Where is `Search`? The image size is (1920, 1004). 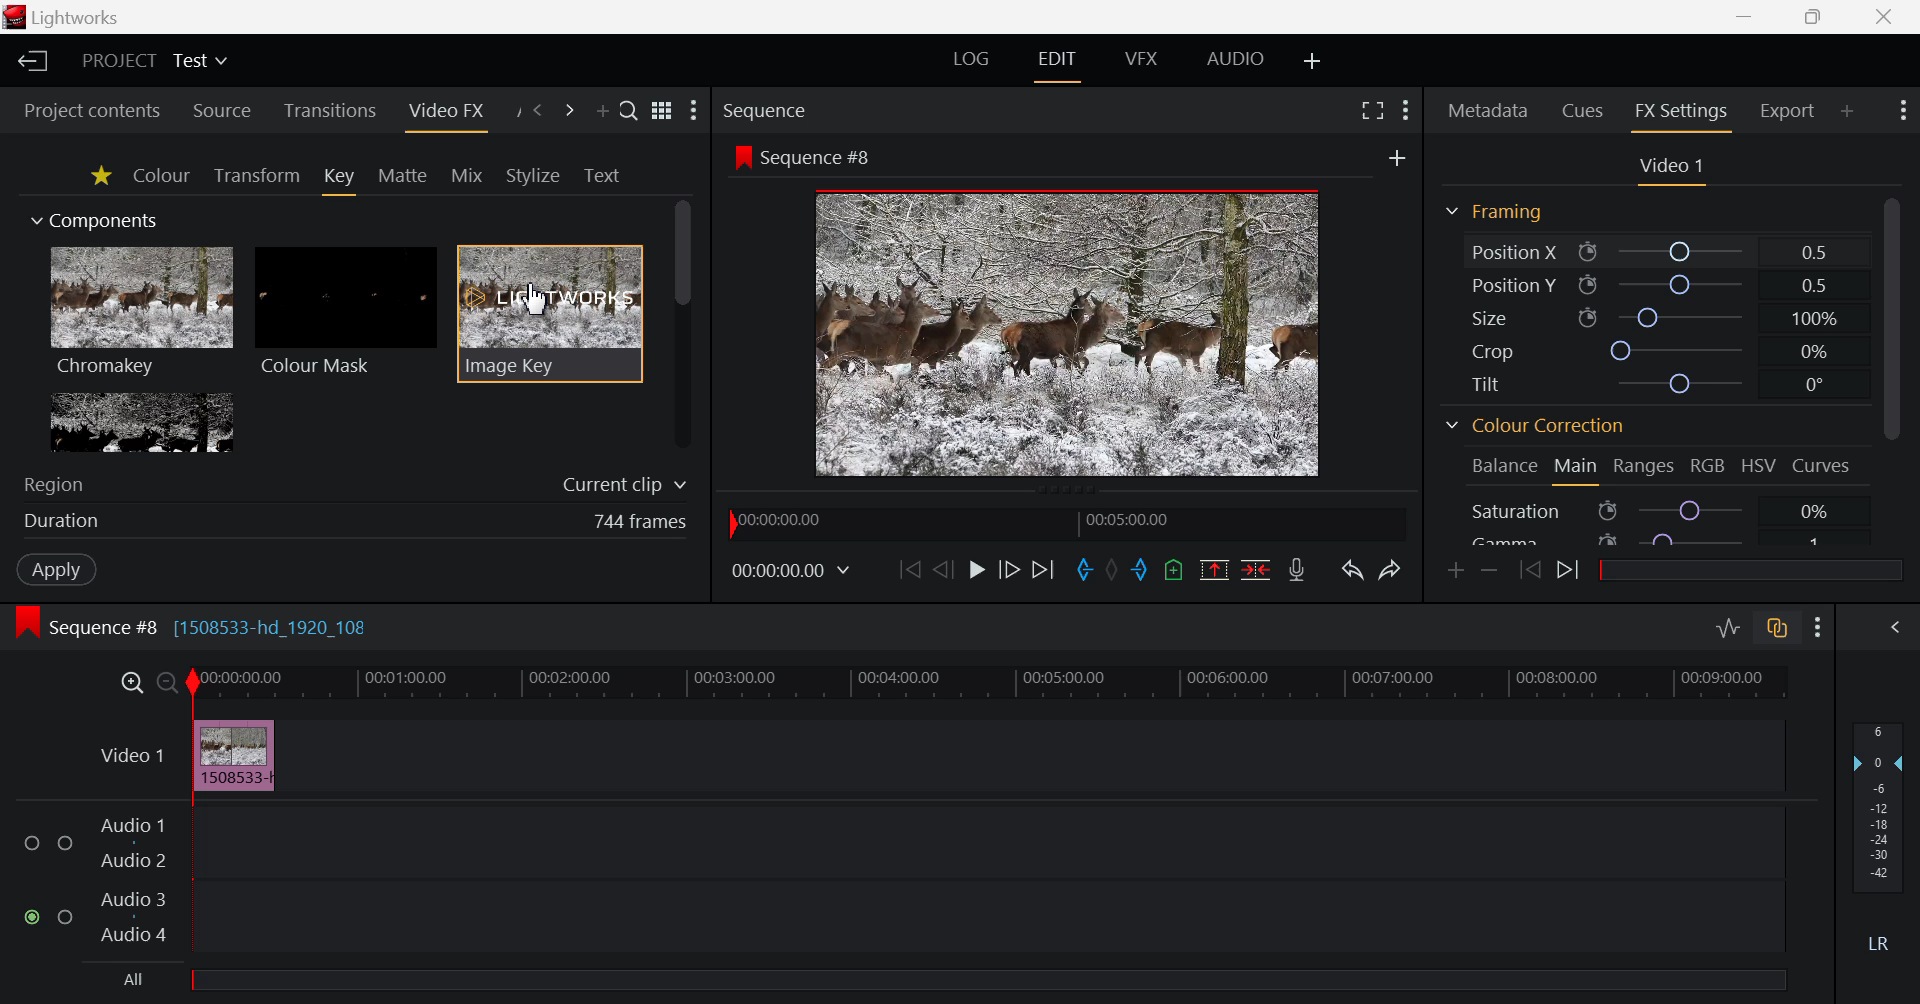 Search is located at coordinates (629, 110).